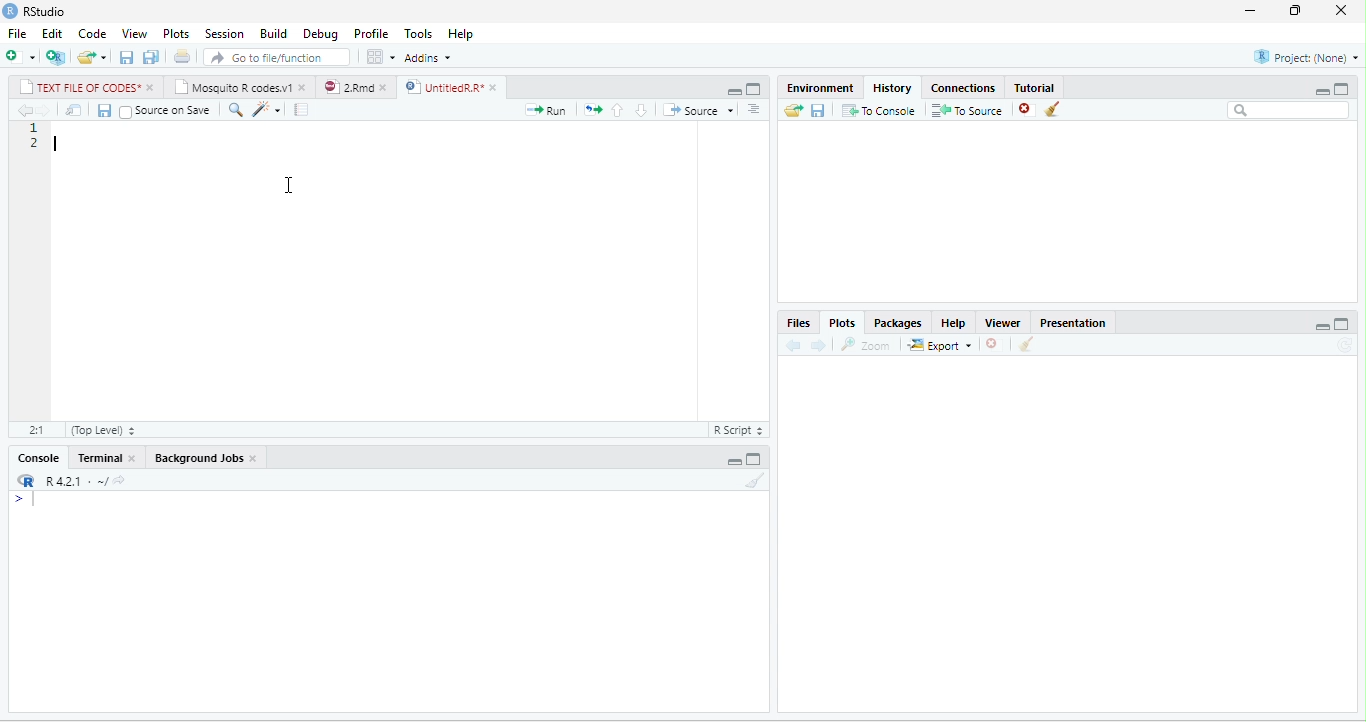 The height and width of the screenshot is (722, 1366). What do you see at coordinates (793, 110) in the screenshot?
I see `open folder` at bounding box center [793, 110].